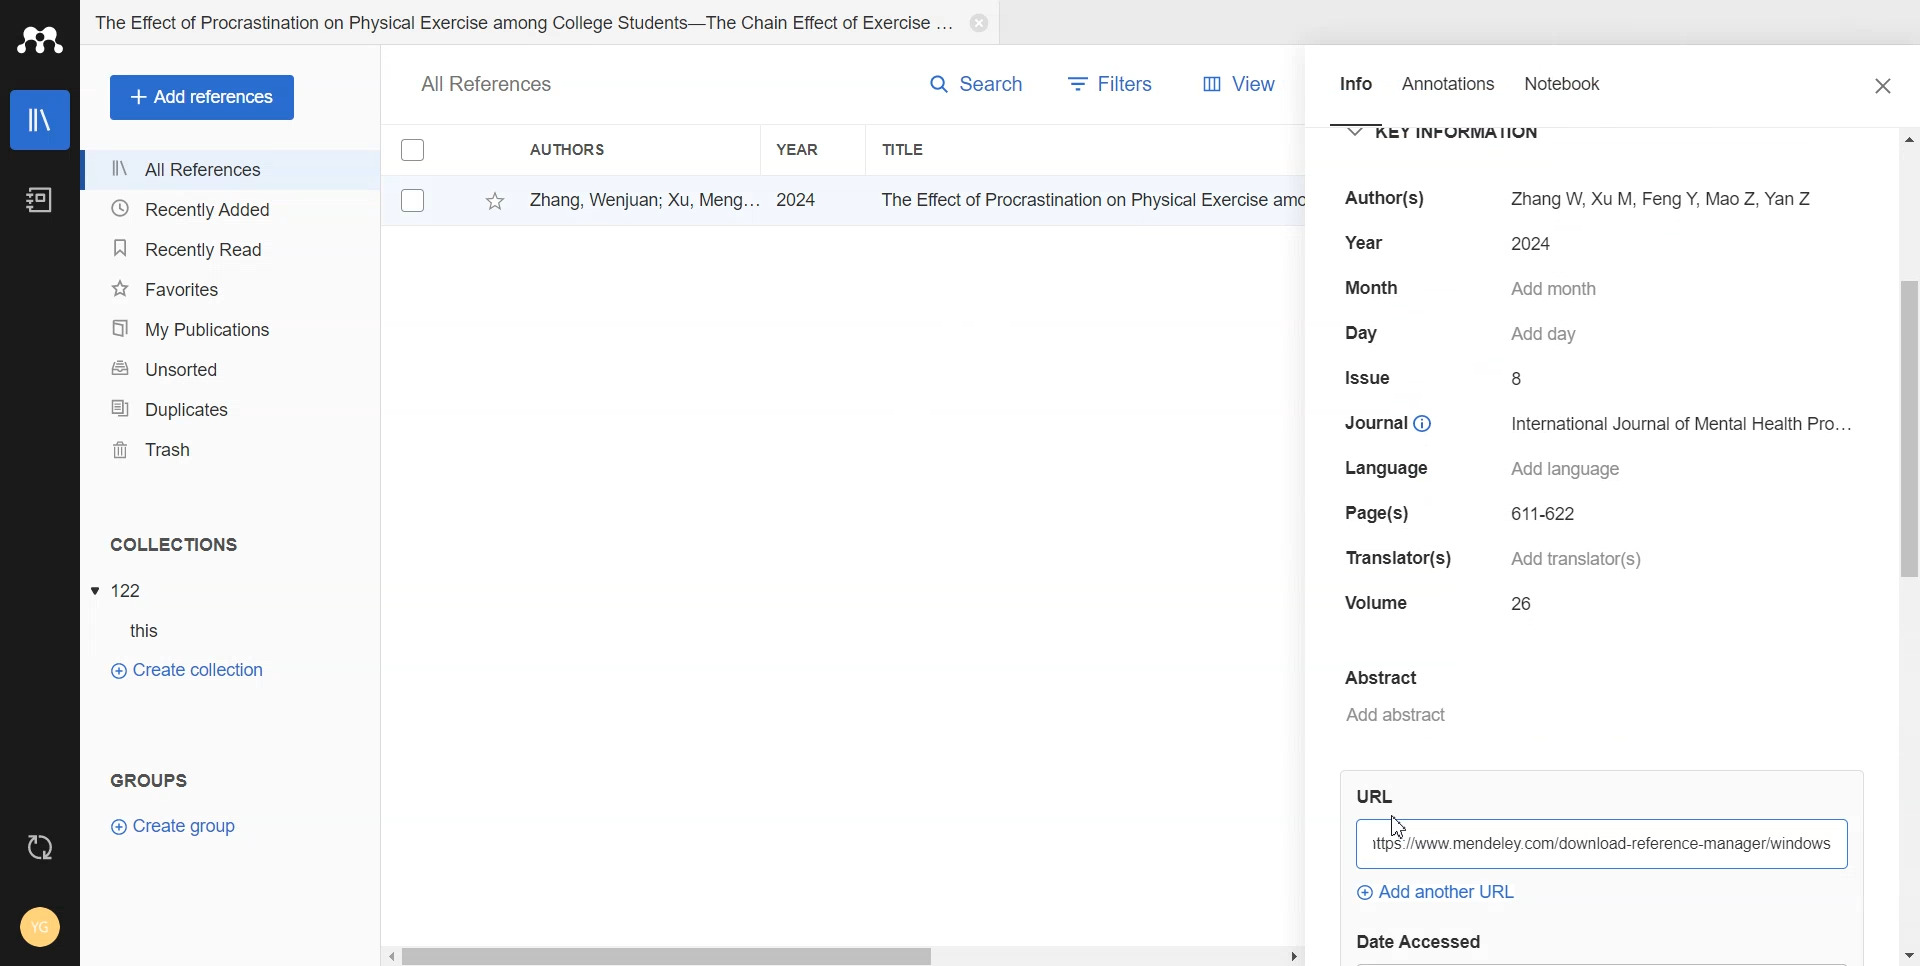 Image resolution: width=1920 pixels, height=966 pixels. What do you see at coordinates (145, 776) in the screenshot?
I see `Text` at bounding box center [145, 776].